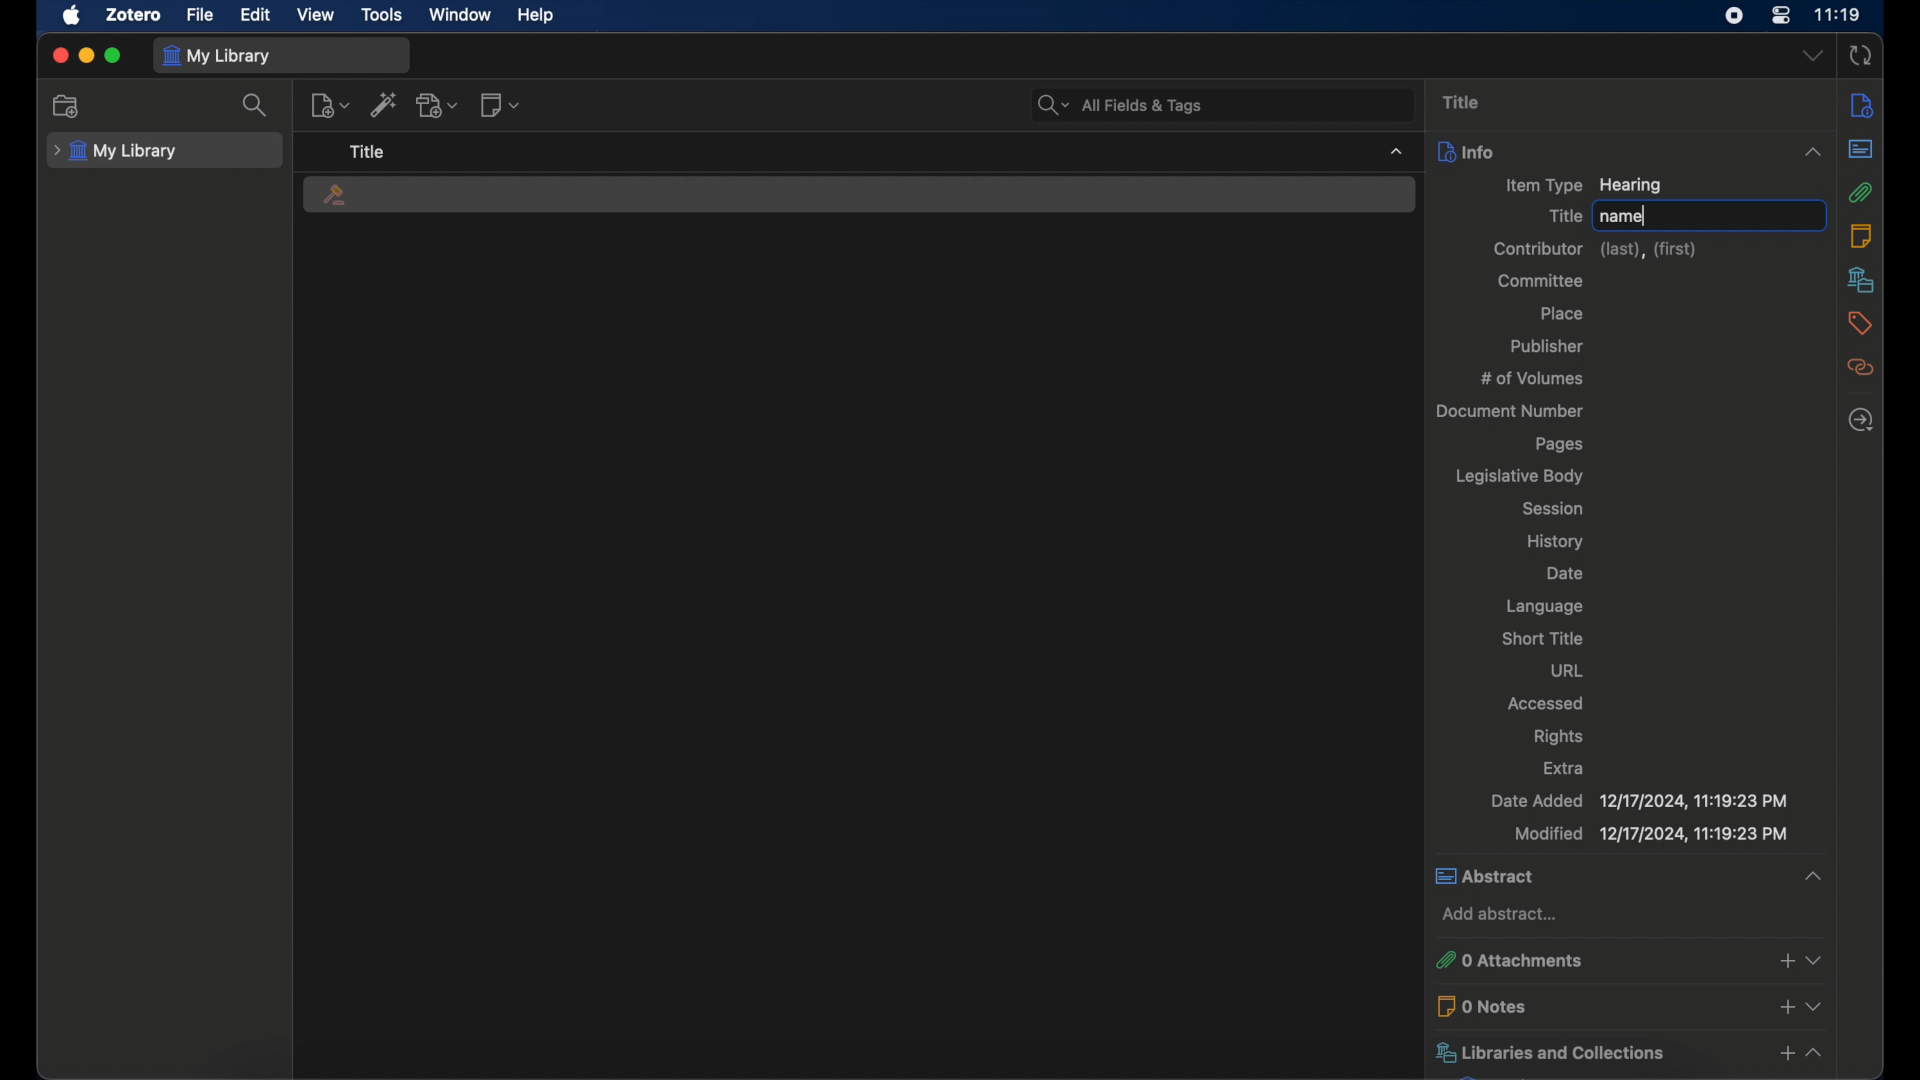 This screenshot has height=1080, width=1920. What do you see at coordinates (1462, 101) in the screenshot?
I see `title` at bounding box center [1462, 101].